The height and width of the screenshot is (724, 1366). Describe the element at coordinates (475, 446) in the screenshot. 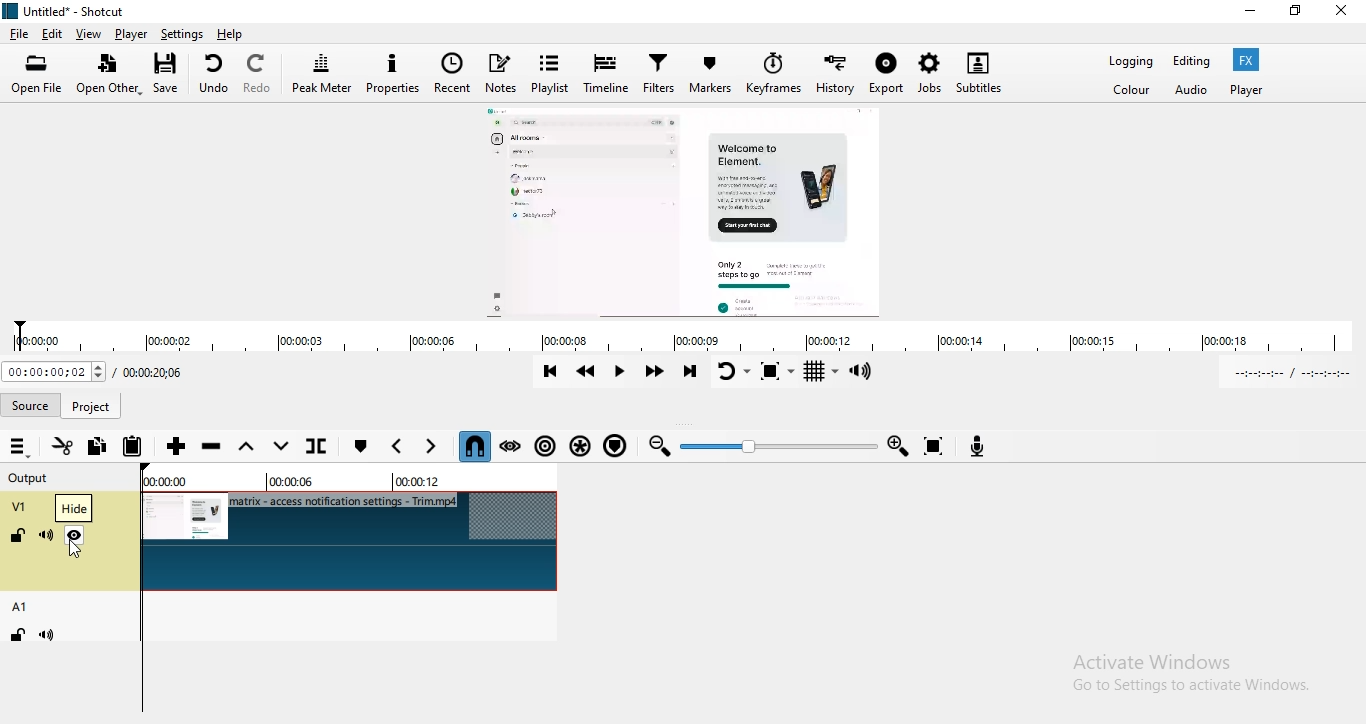

I see `Snap` at that location.